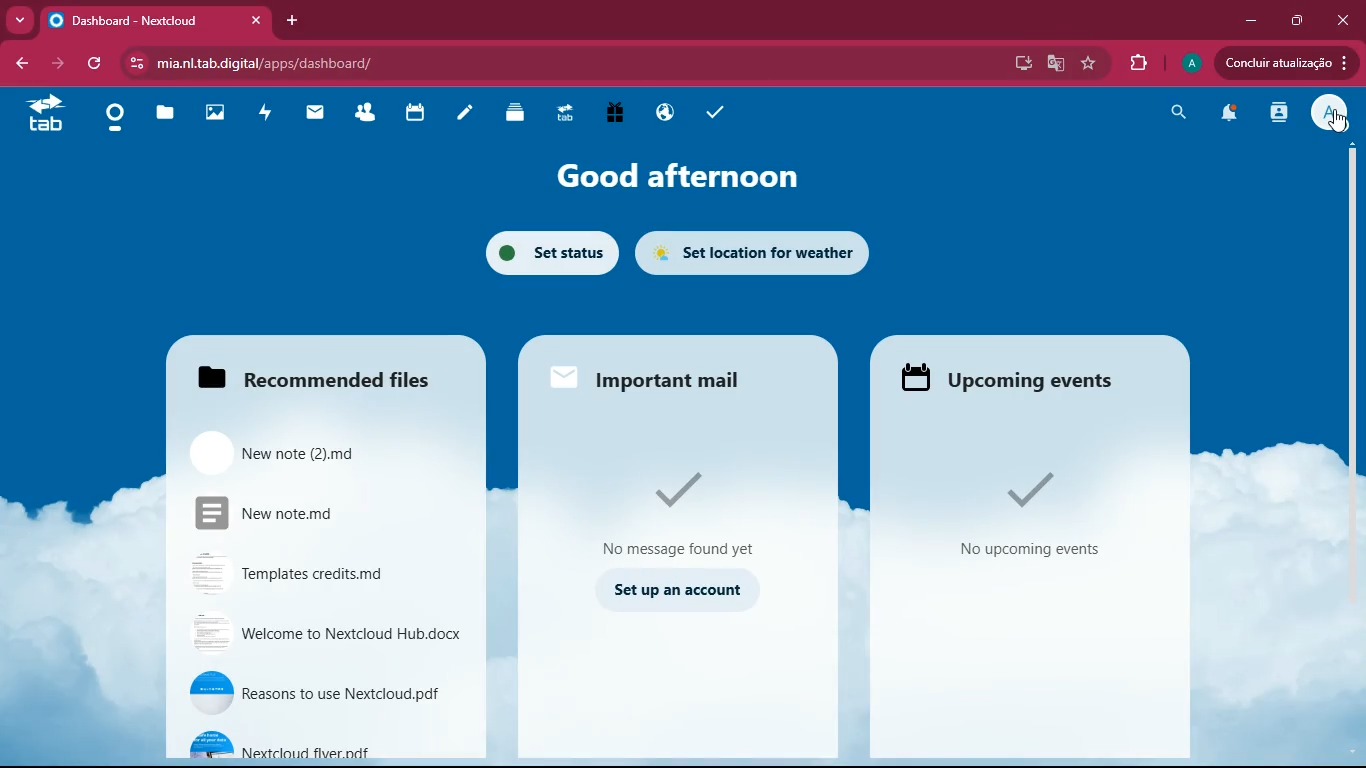  Describe the element at coordinates (96, 66) in the screenshot. I see `refresh` at that location.